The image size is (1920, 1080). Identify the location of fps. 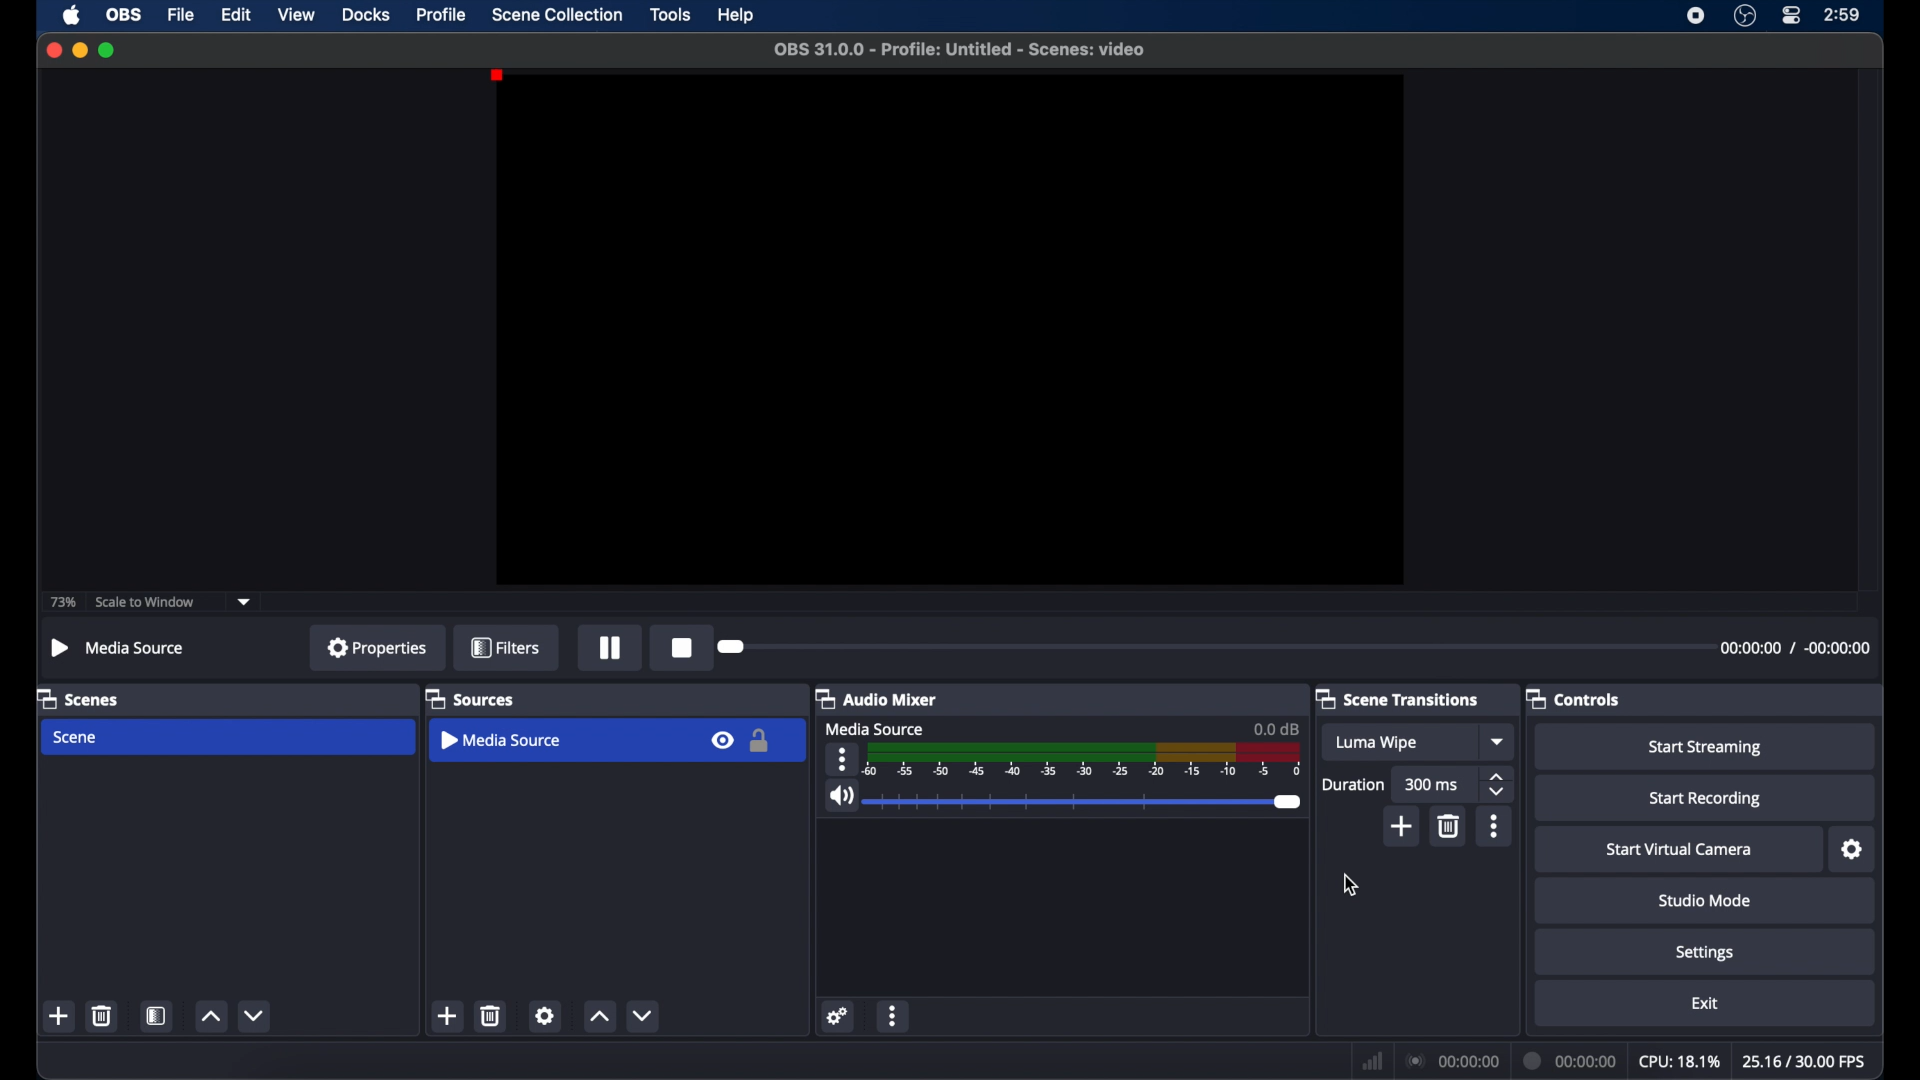
(1805, 1061).